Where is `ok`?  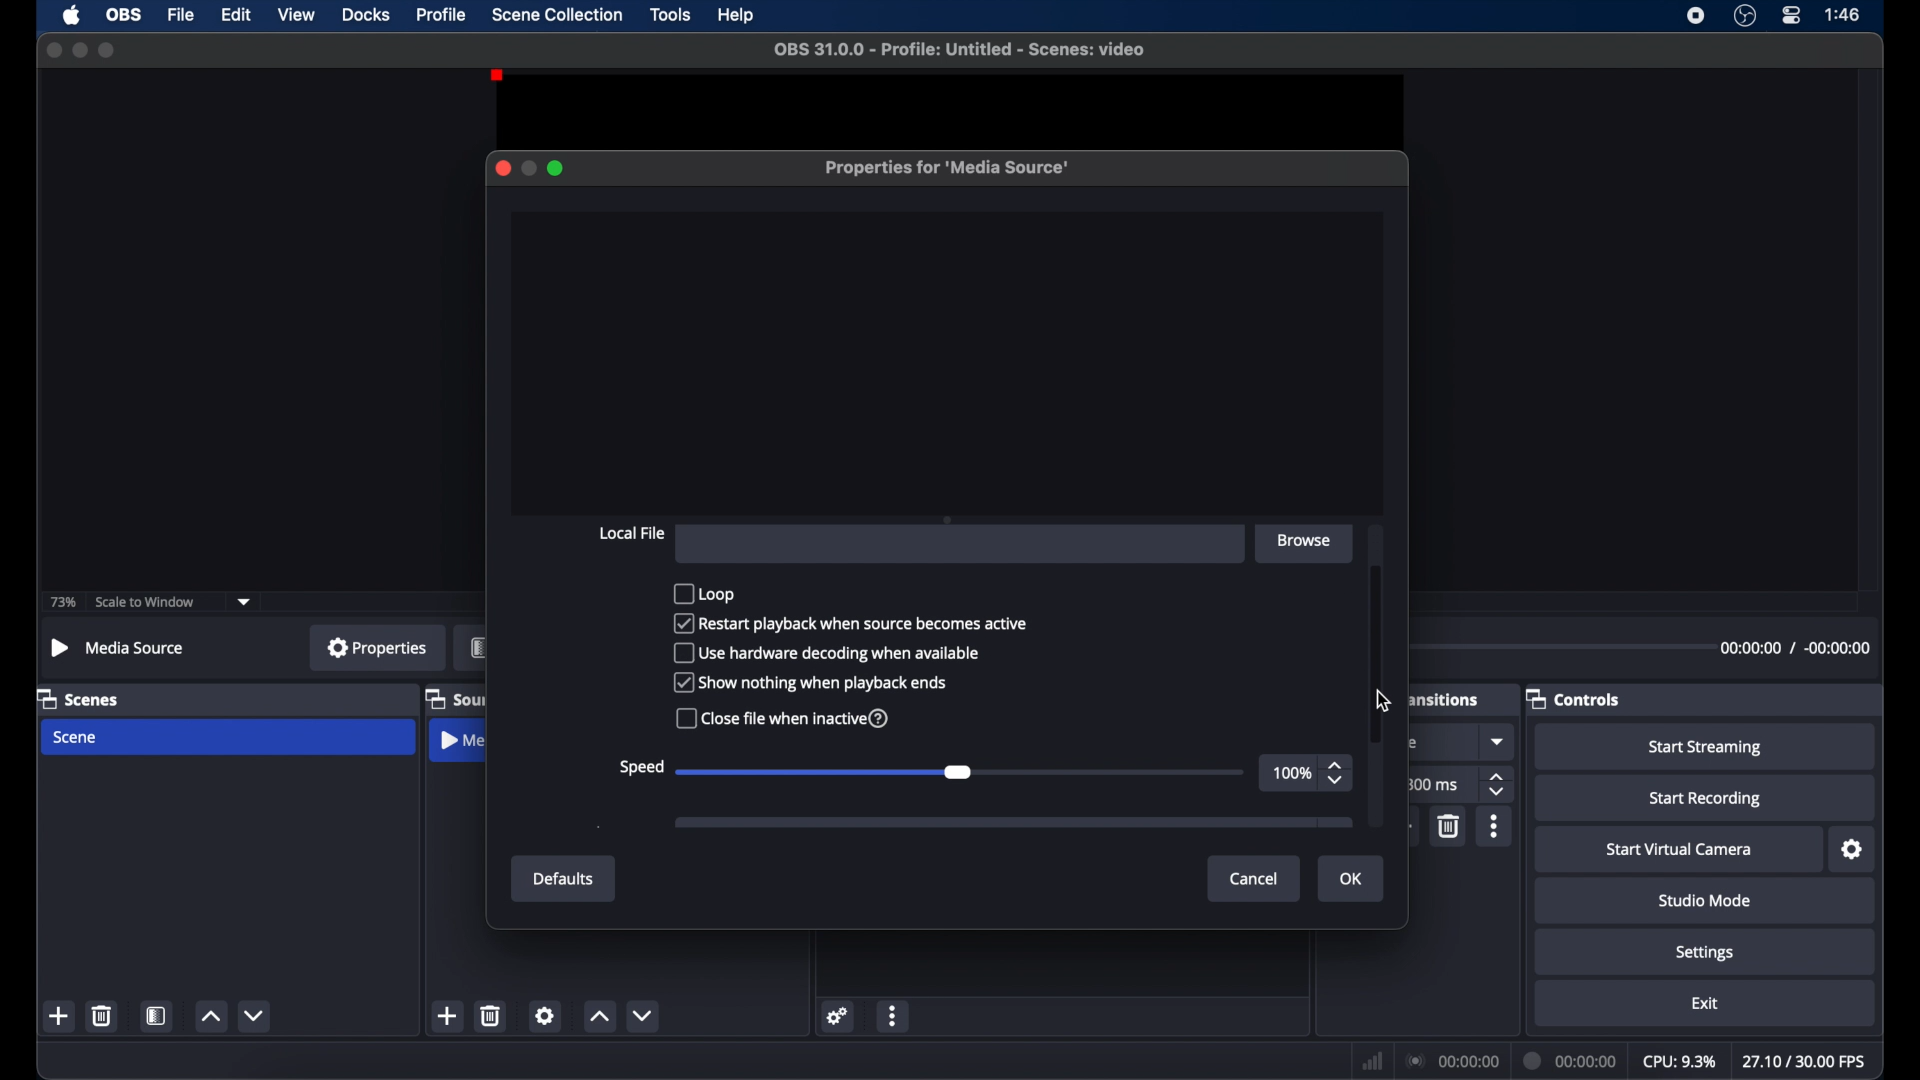
ok is located at coordinates (1352, 880).